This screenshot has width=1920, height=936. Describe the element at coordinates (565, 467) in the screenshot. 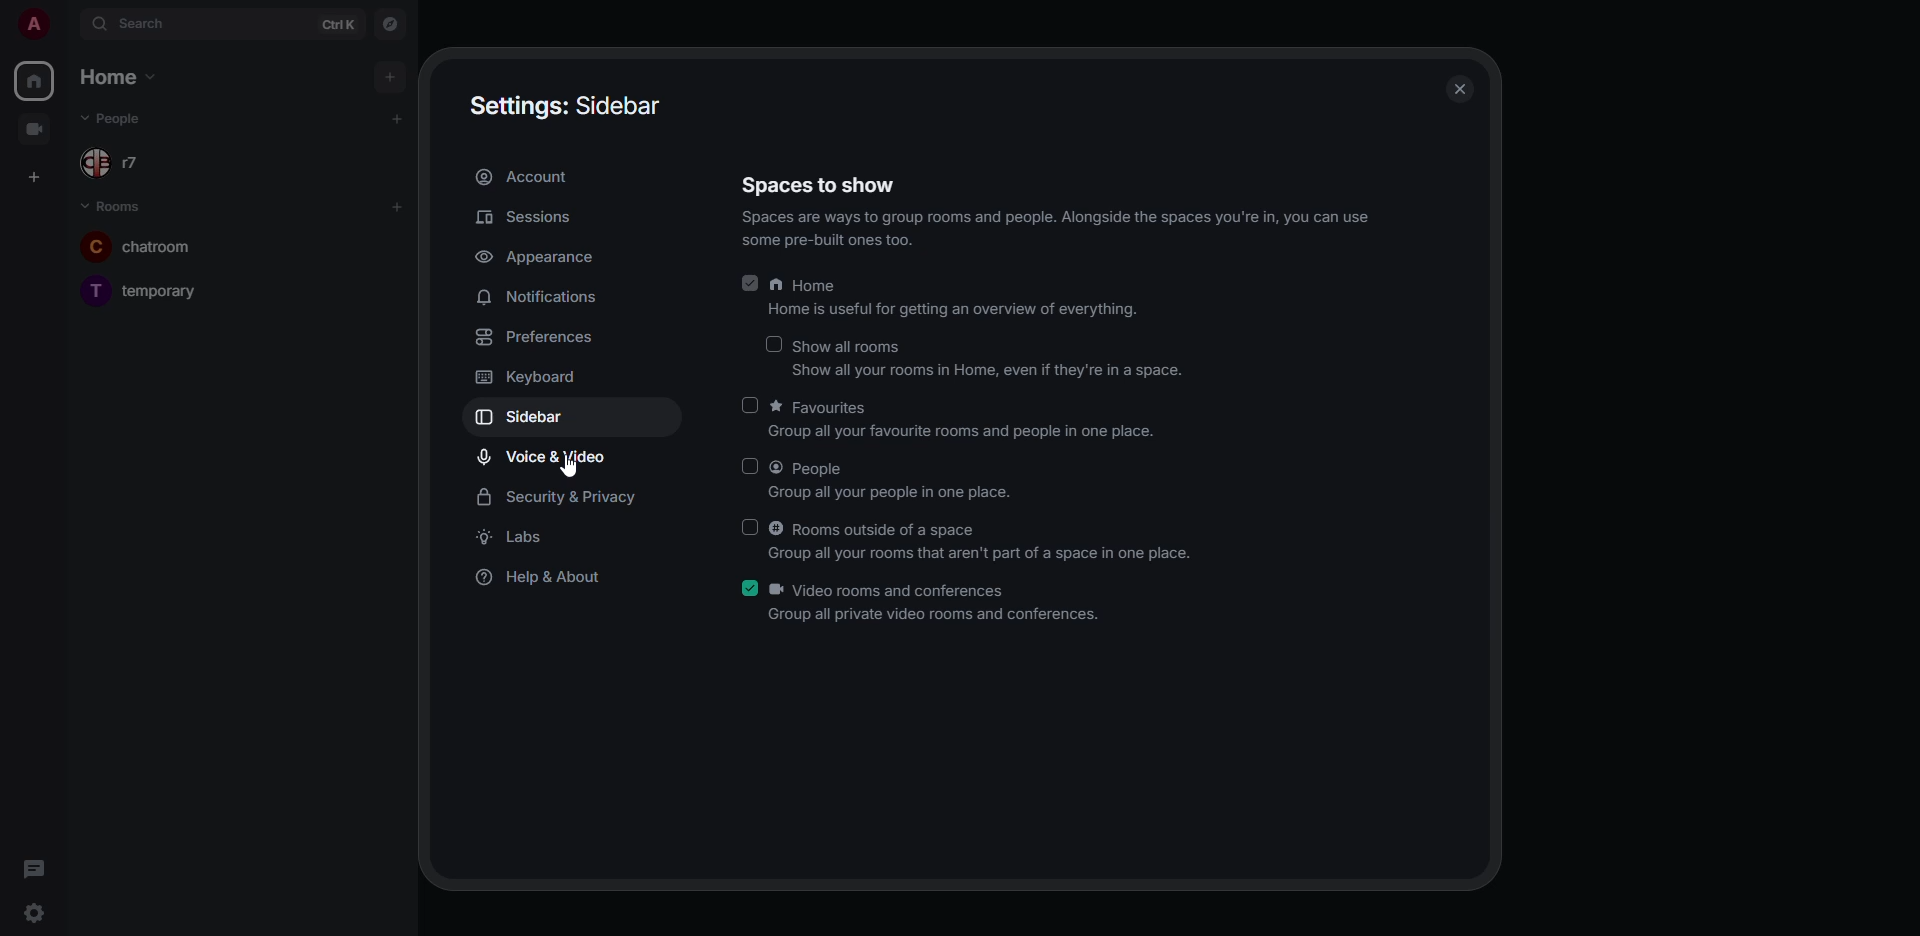

I see `cursor` at that location.